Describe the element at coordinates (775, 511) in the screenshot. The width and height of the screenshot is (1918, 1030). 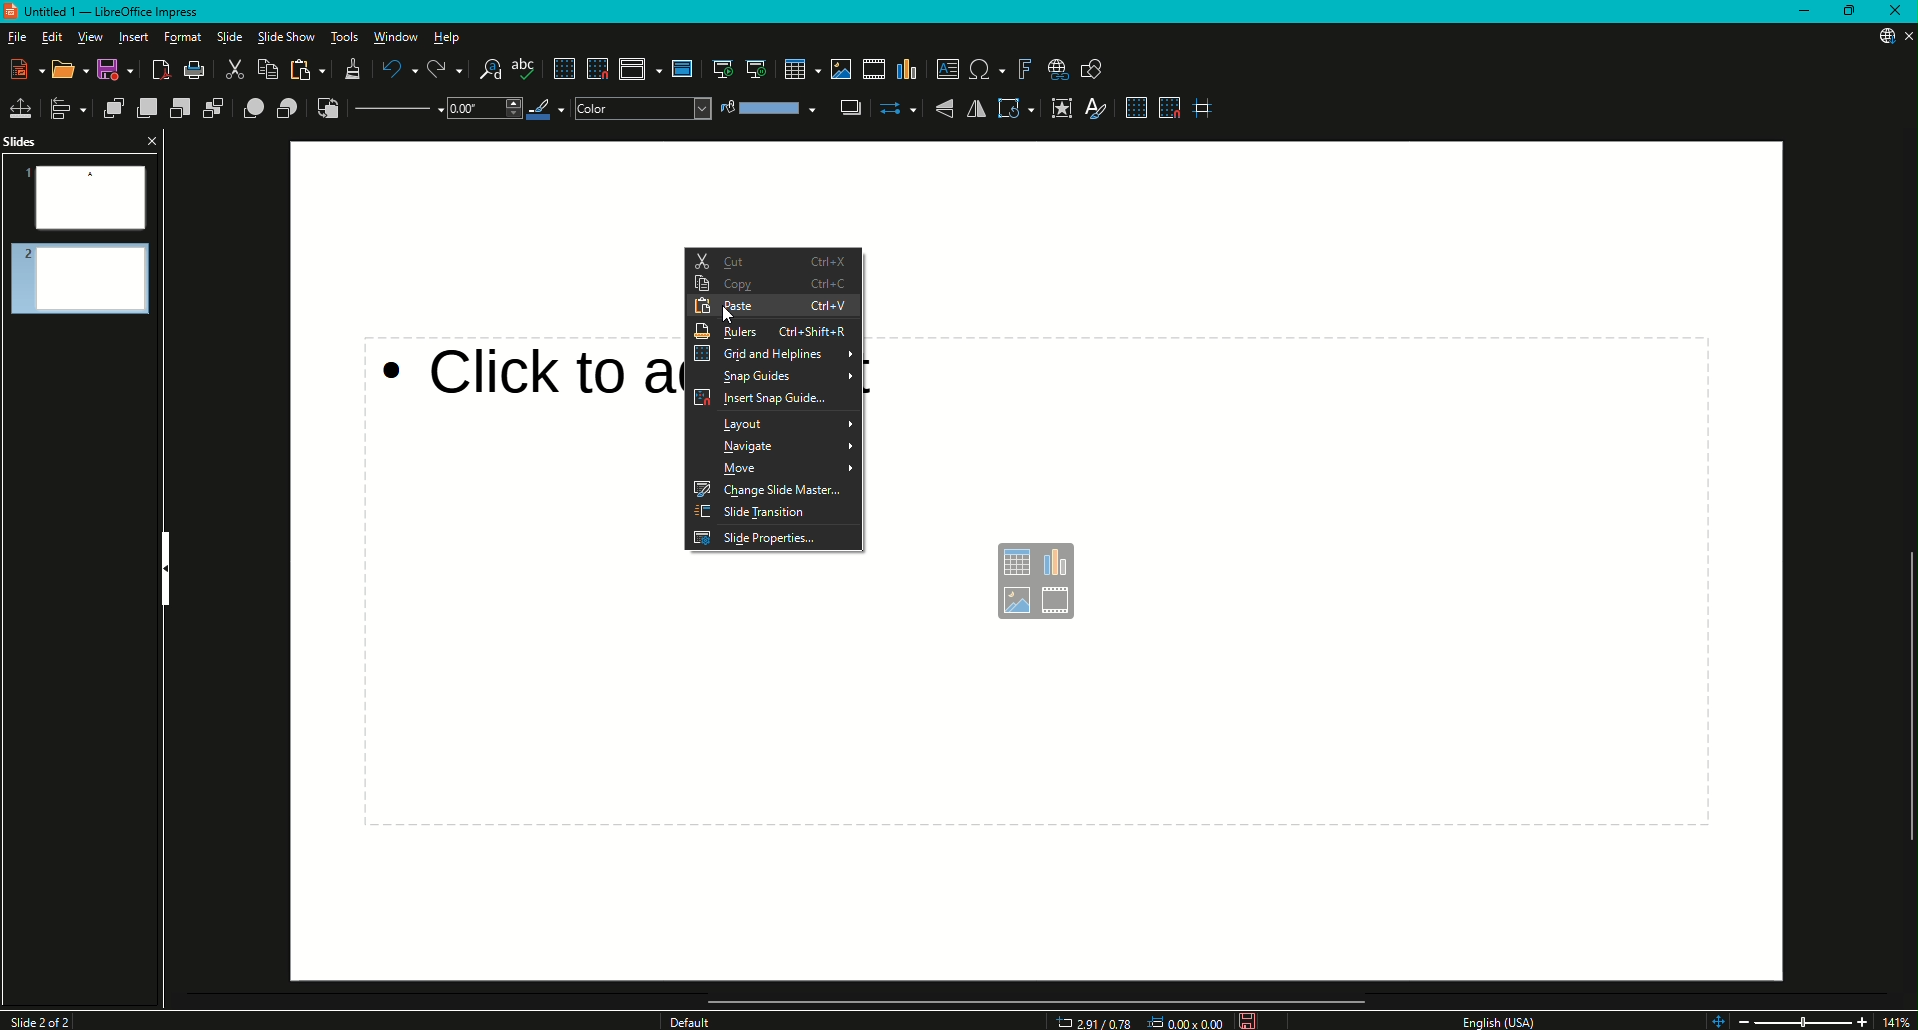
I see `Slide Transition` at that location.